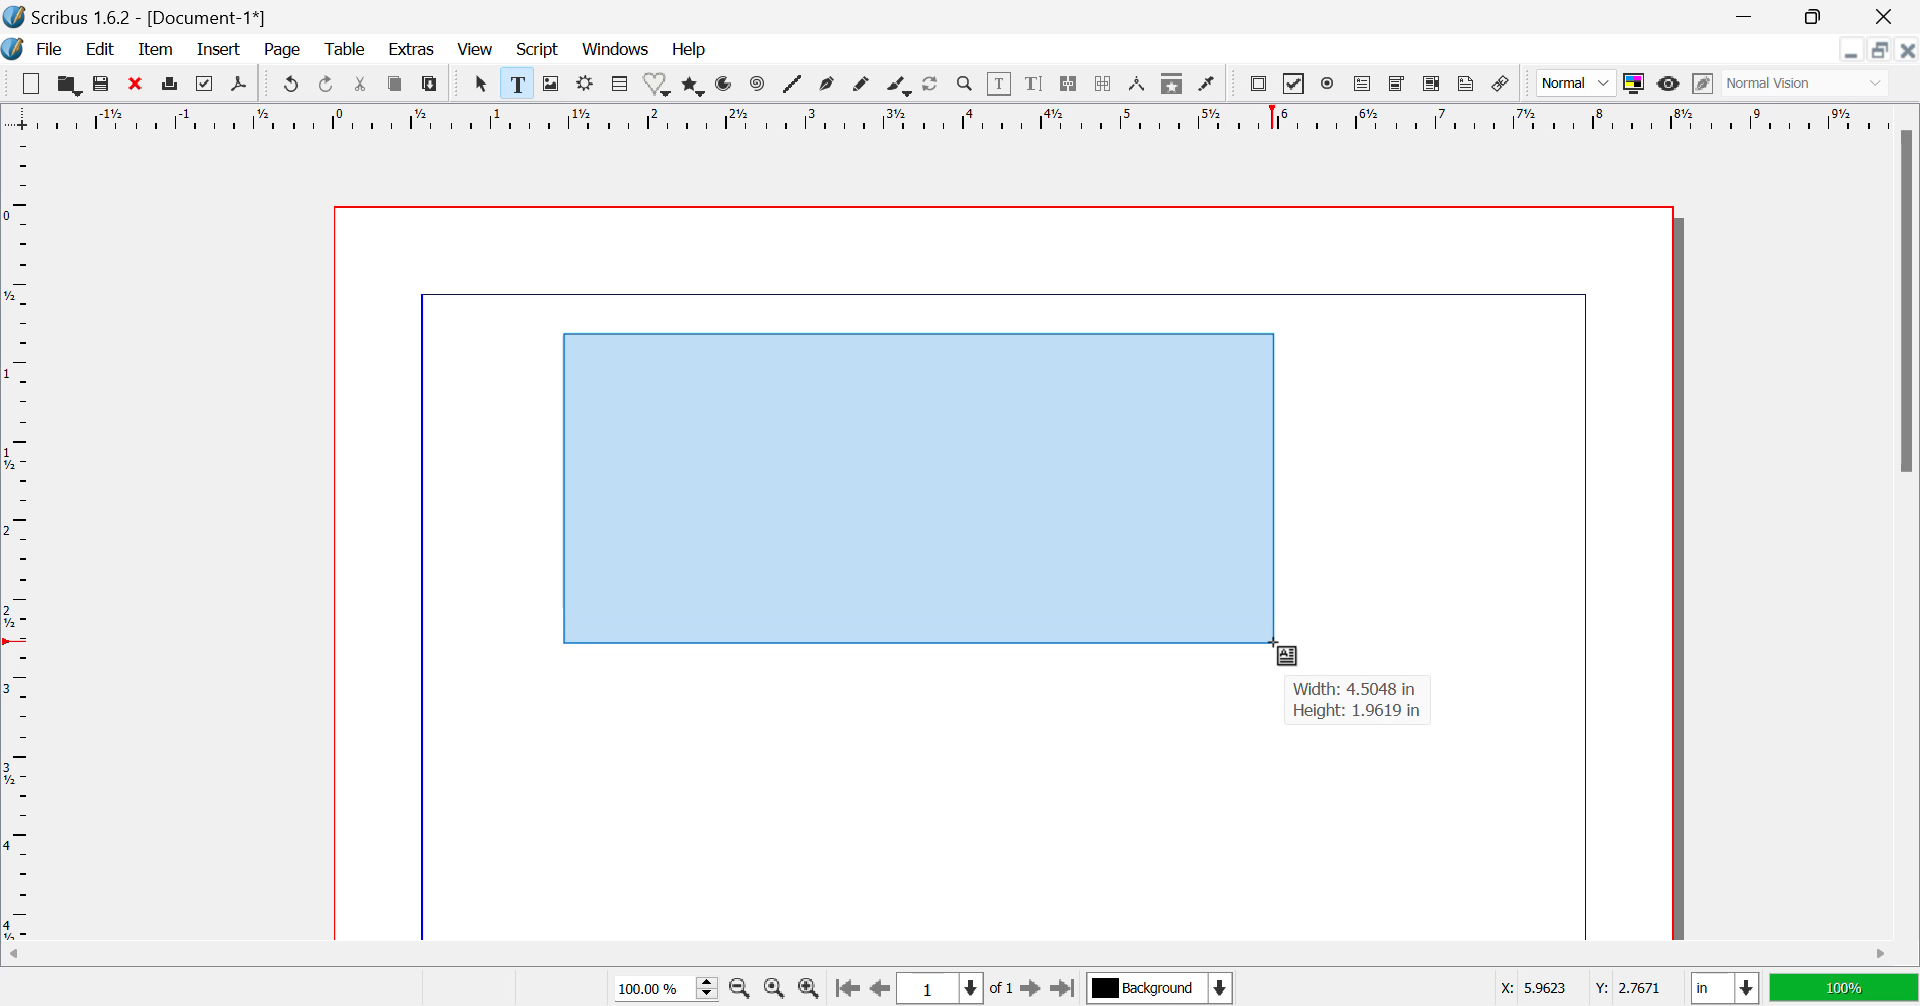  I want to click on Bezier Curve, so click(830, 87).